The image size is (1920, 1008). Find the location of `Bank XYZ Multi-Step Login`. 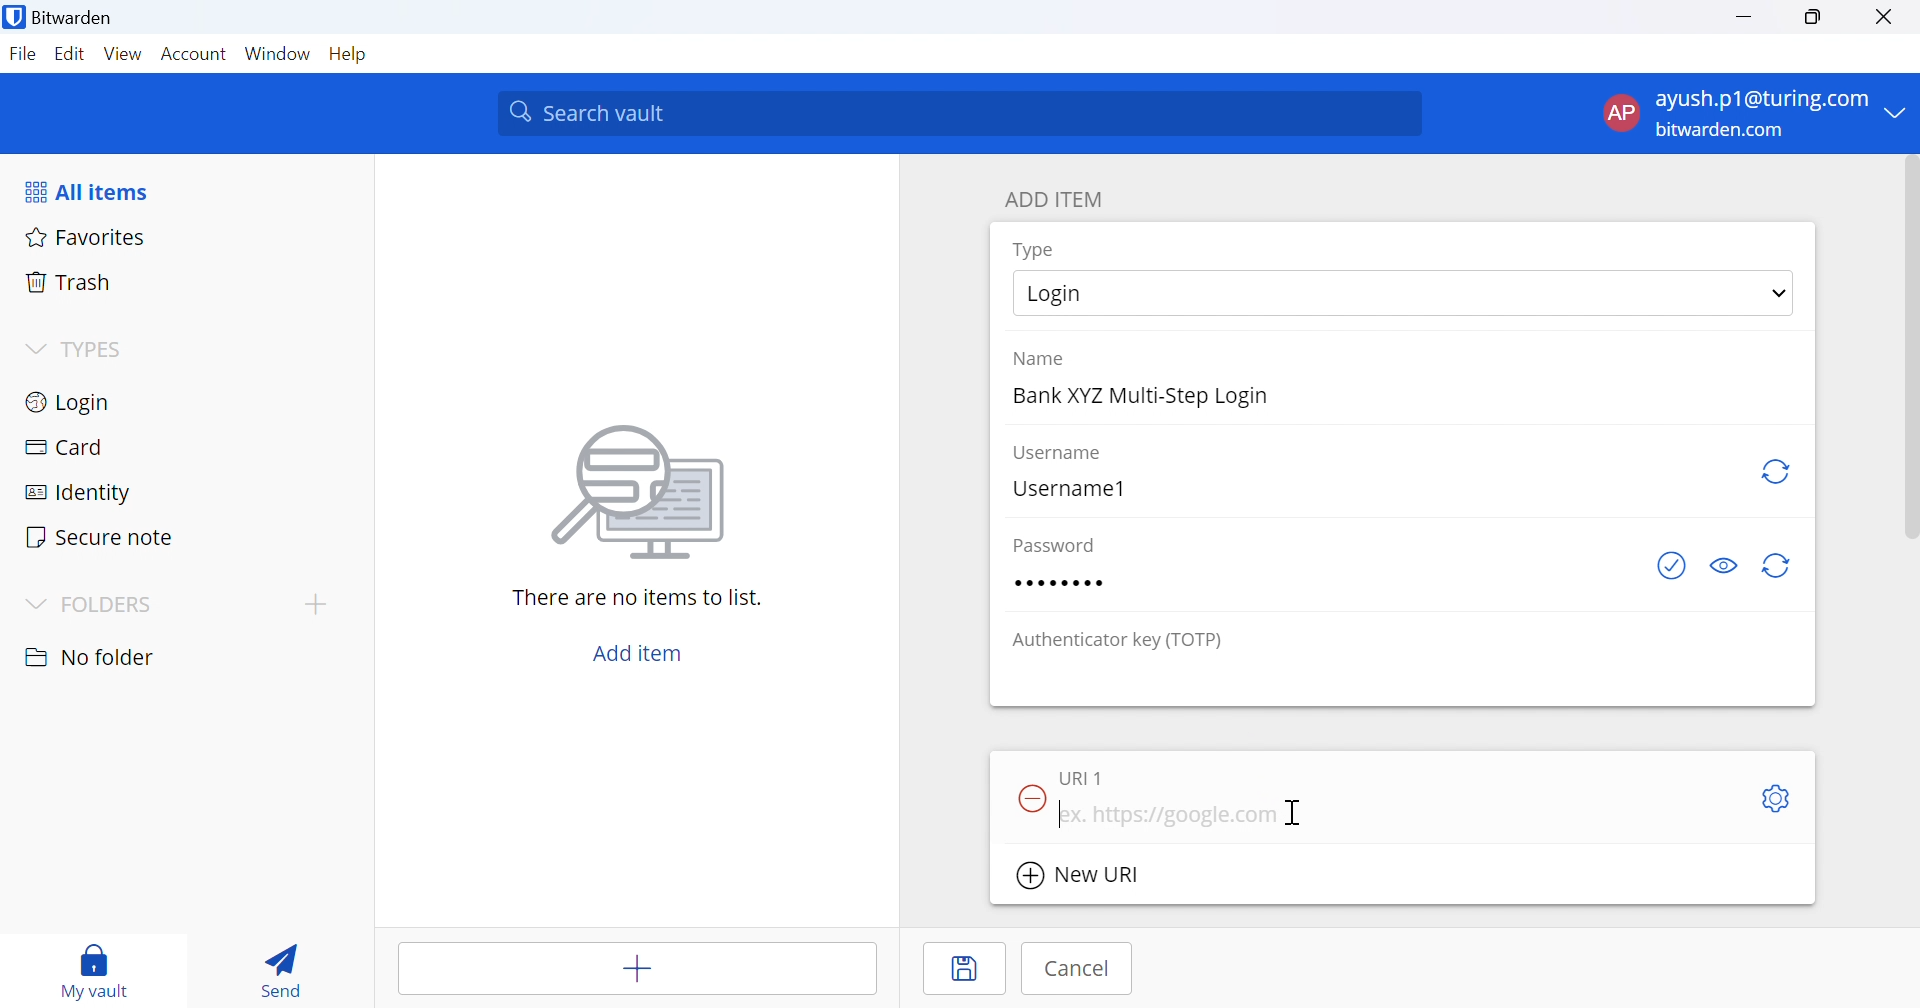

Bank XYZ Multi-Step Login is located at coordinates (1143, 397).